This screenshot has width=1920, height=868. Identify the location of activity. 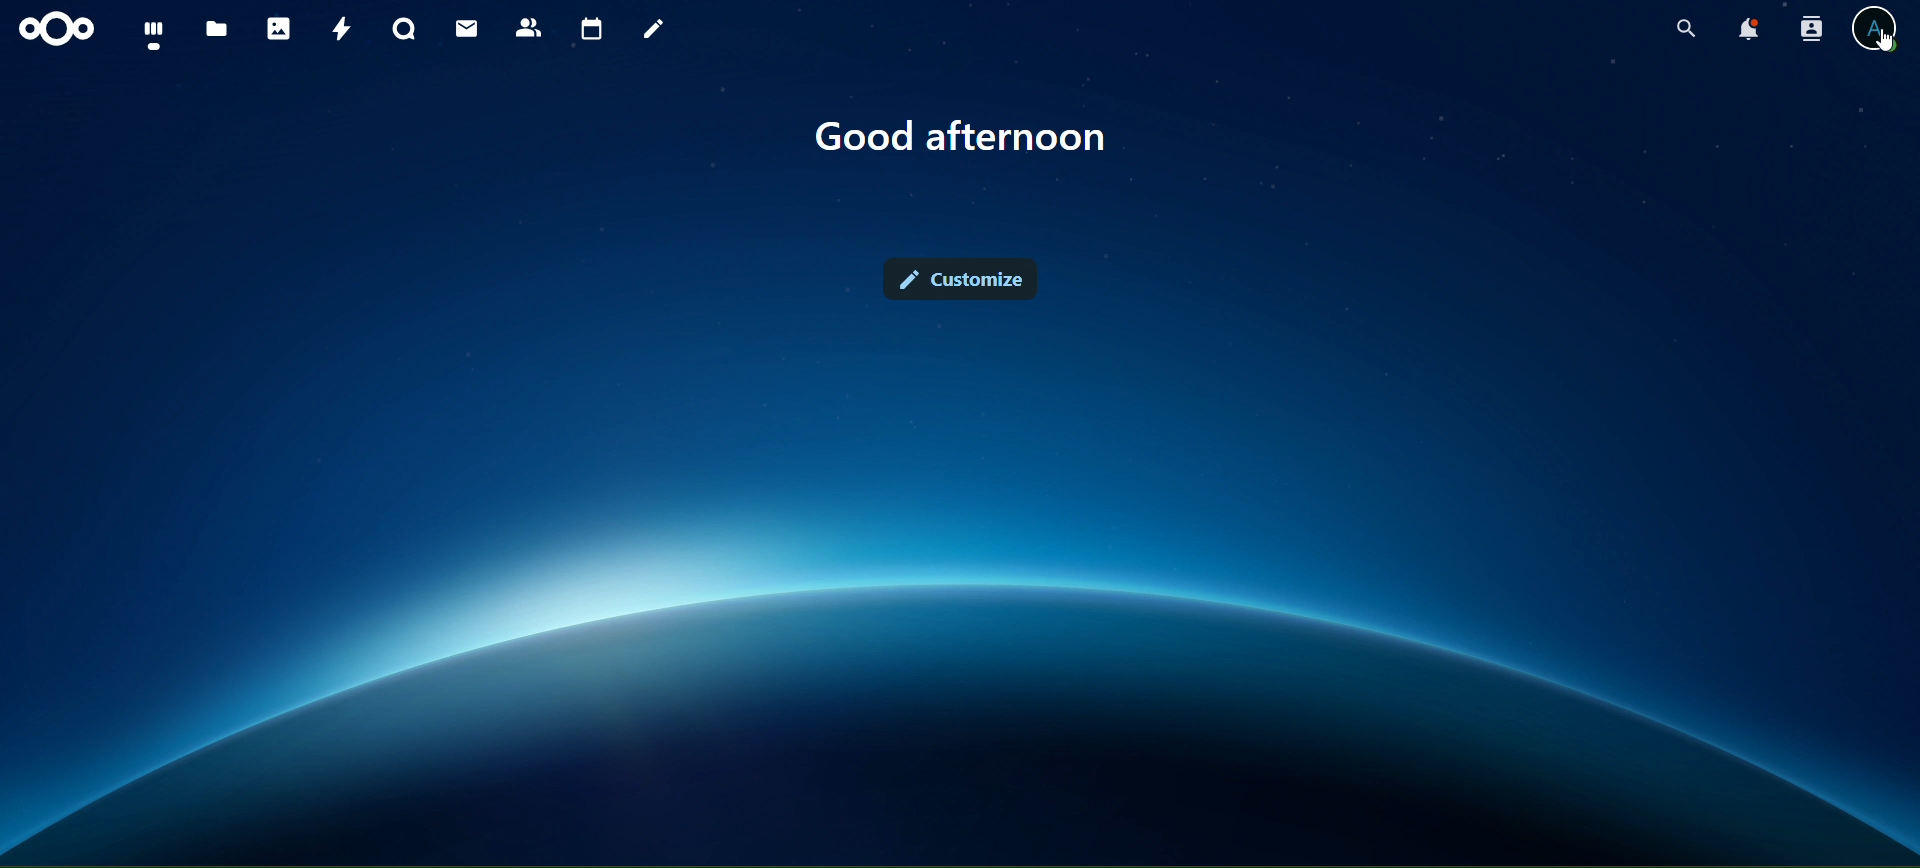
(338, 29).